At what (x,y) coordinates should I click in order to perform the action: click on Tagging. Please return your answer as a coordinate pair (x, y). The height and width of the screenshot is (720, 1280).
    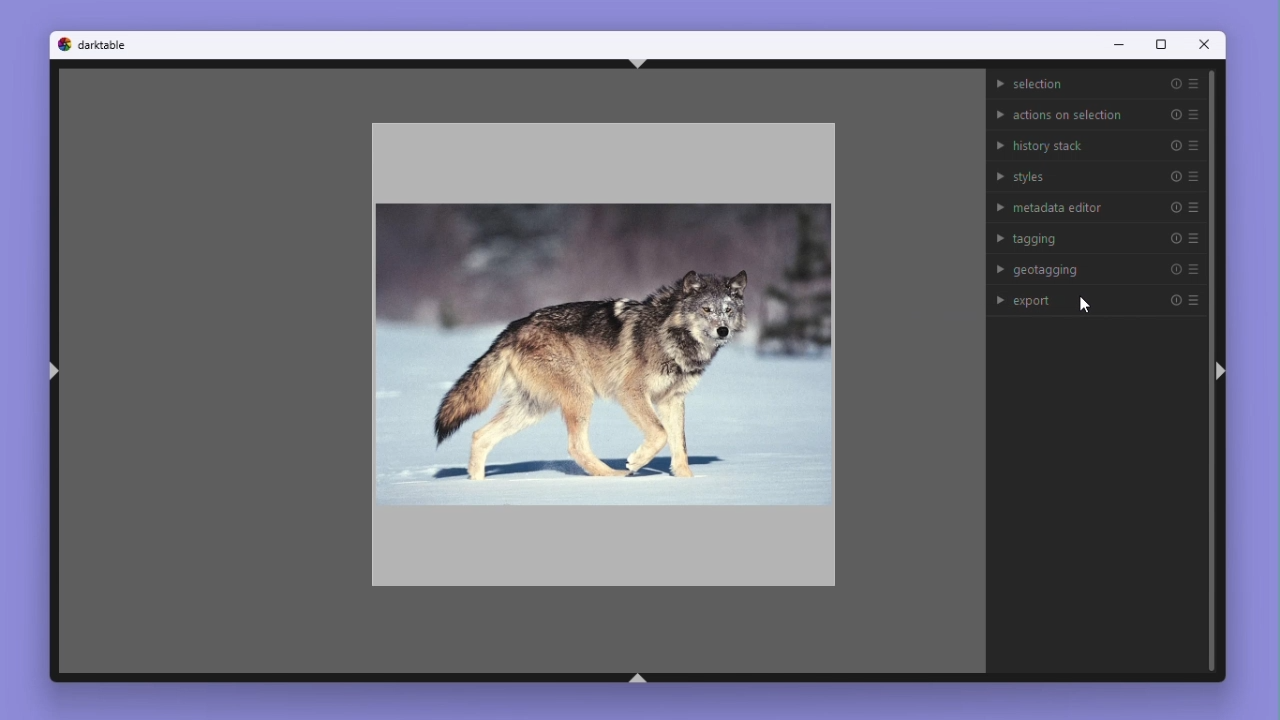
    Looking at the image, I should click on (1096, 237).